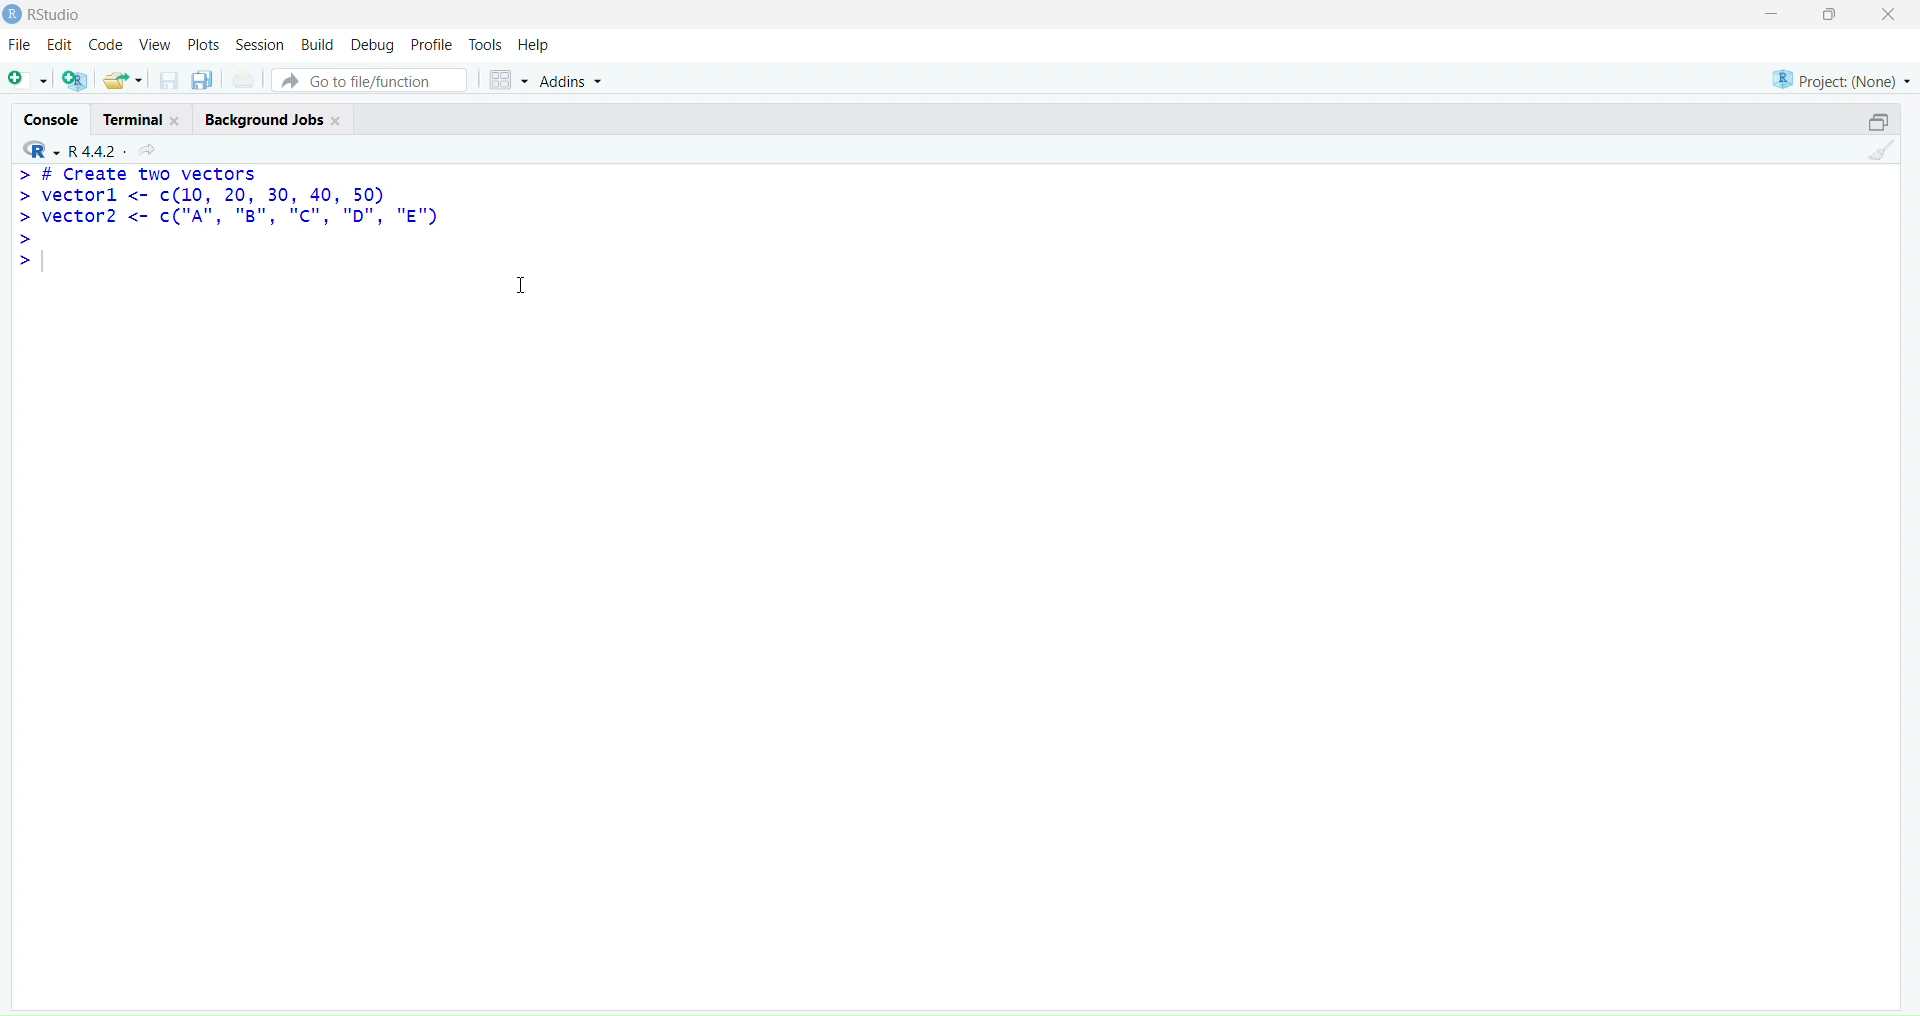  What do you see at coordinates (570, 81) in the screenshot?
I see `Addins` at bounding box center [570, 81].